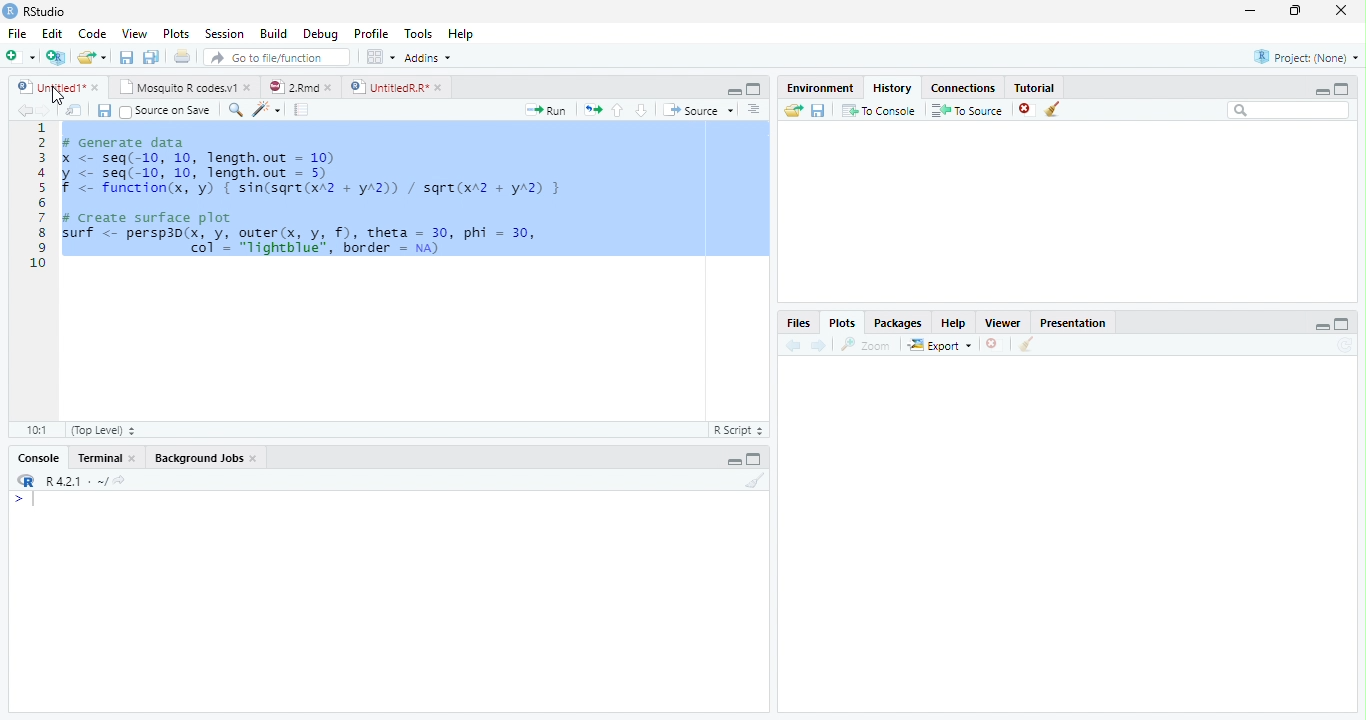 This screenshot has height=720, width=1366. Describe the element at coordinates (120, 478) in the screenshot. I see `View the current working directory` at that location.